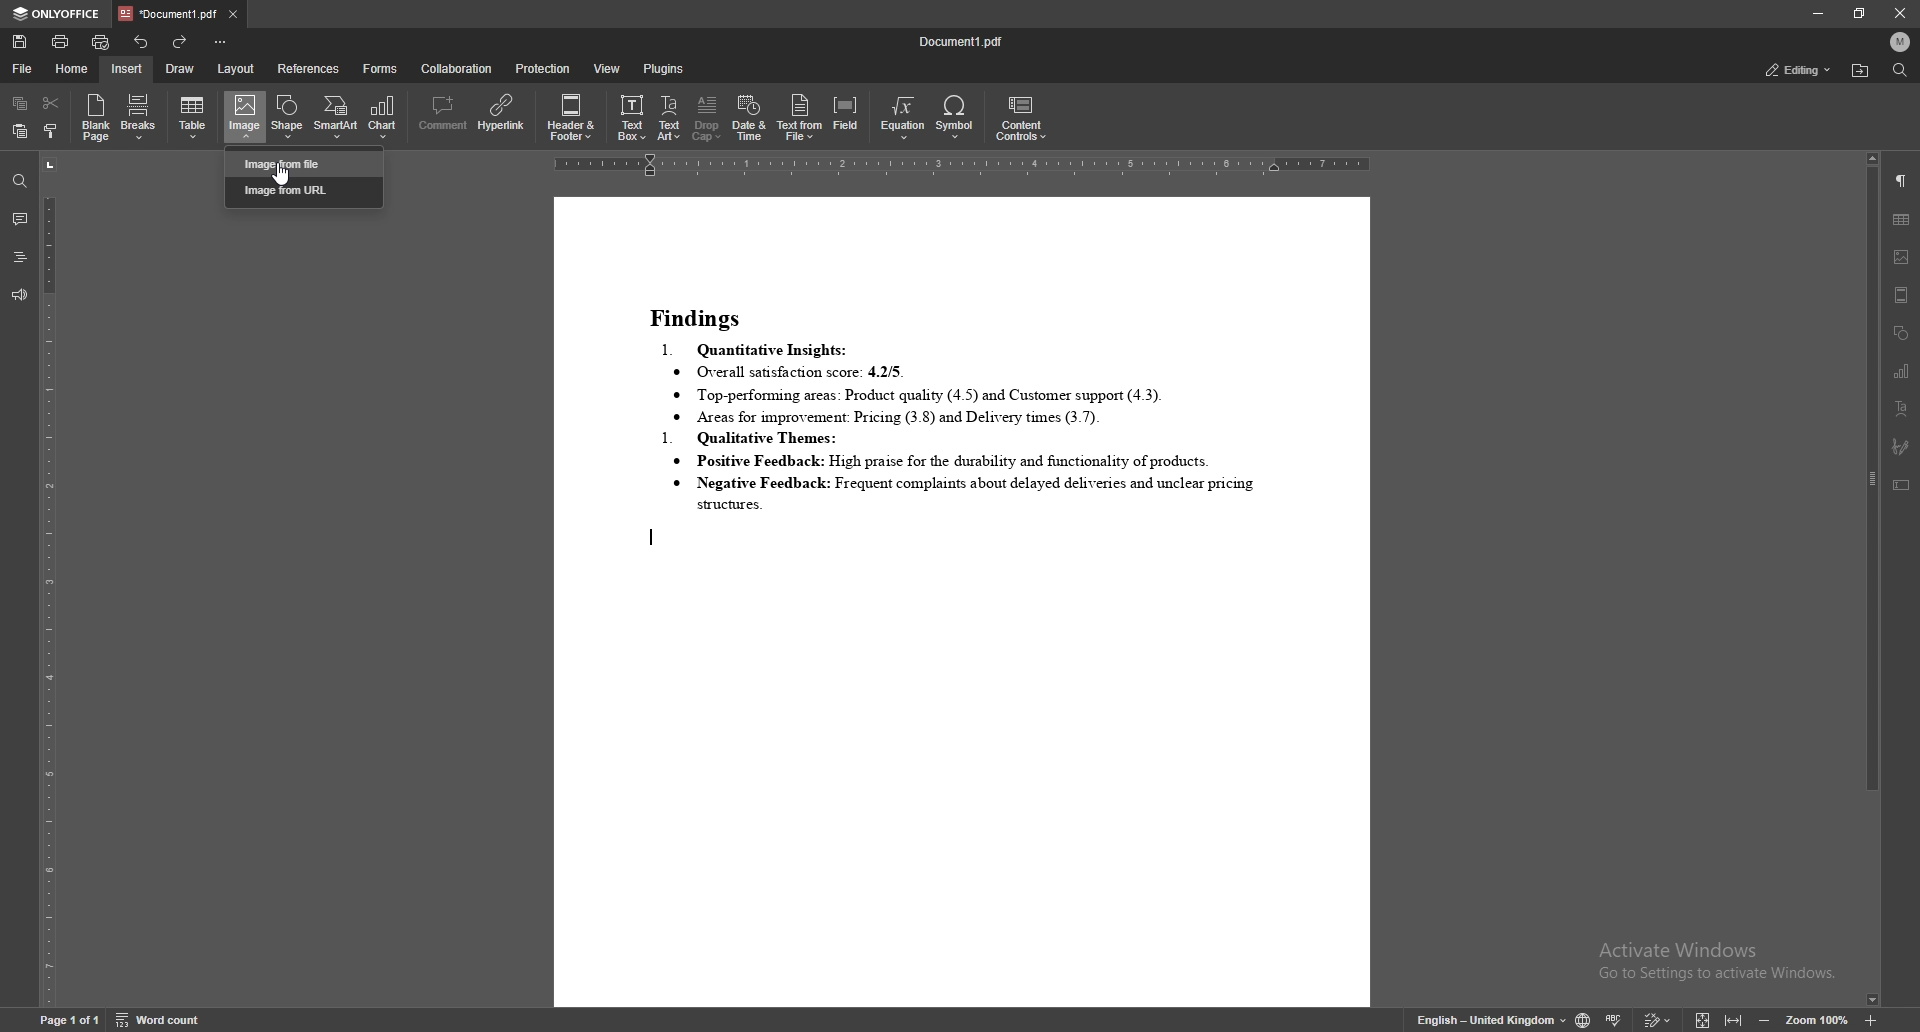 The width and height of the screenshot is (1920, 1032). Describe the element at coordinates (1902, 14) in the screenshot. I see `close` at that location.